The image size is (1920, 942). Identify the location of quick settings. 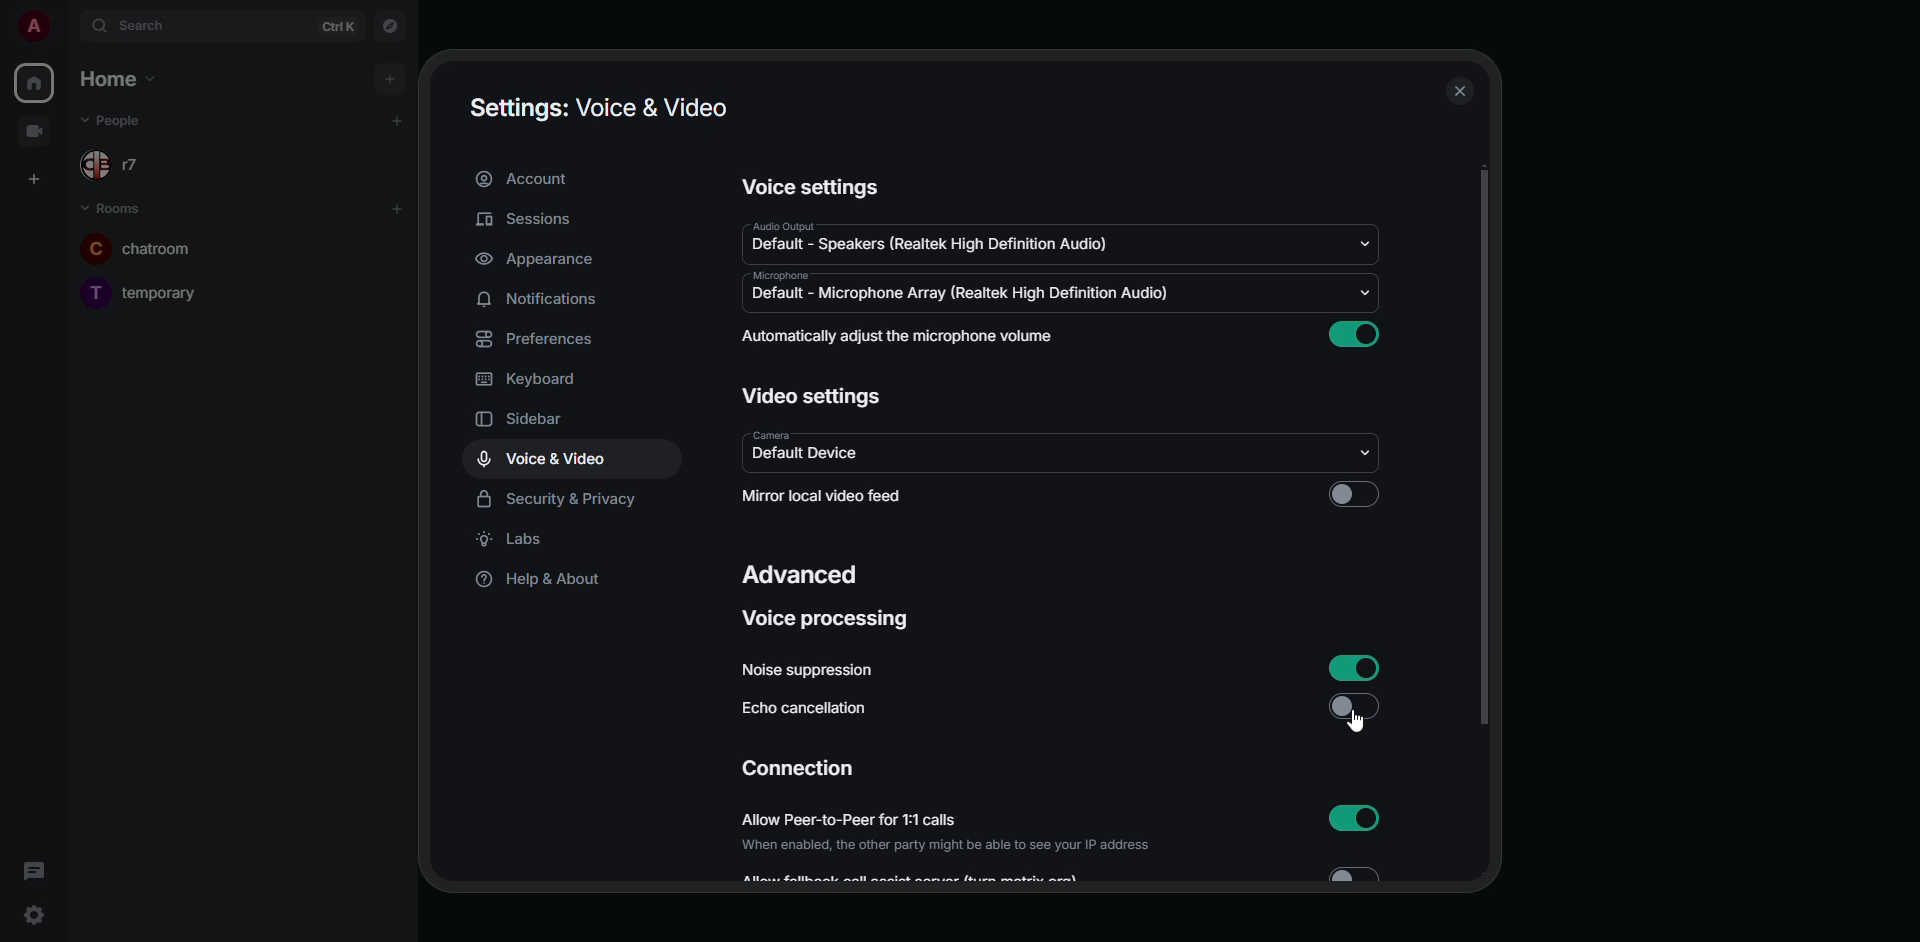
(36, 915).